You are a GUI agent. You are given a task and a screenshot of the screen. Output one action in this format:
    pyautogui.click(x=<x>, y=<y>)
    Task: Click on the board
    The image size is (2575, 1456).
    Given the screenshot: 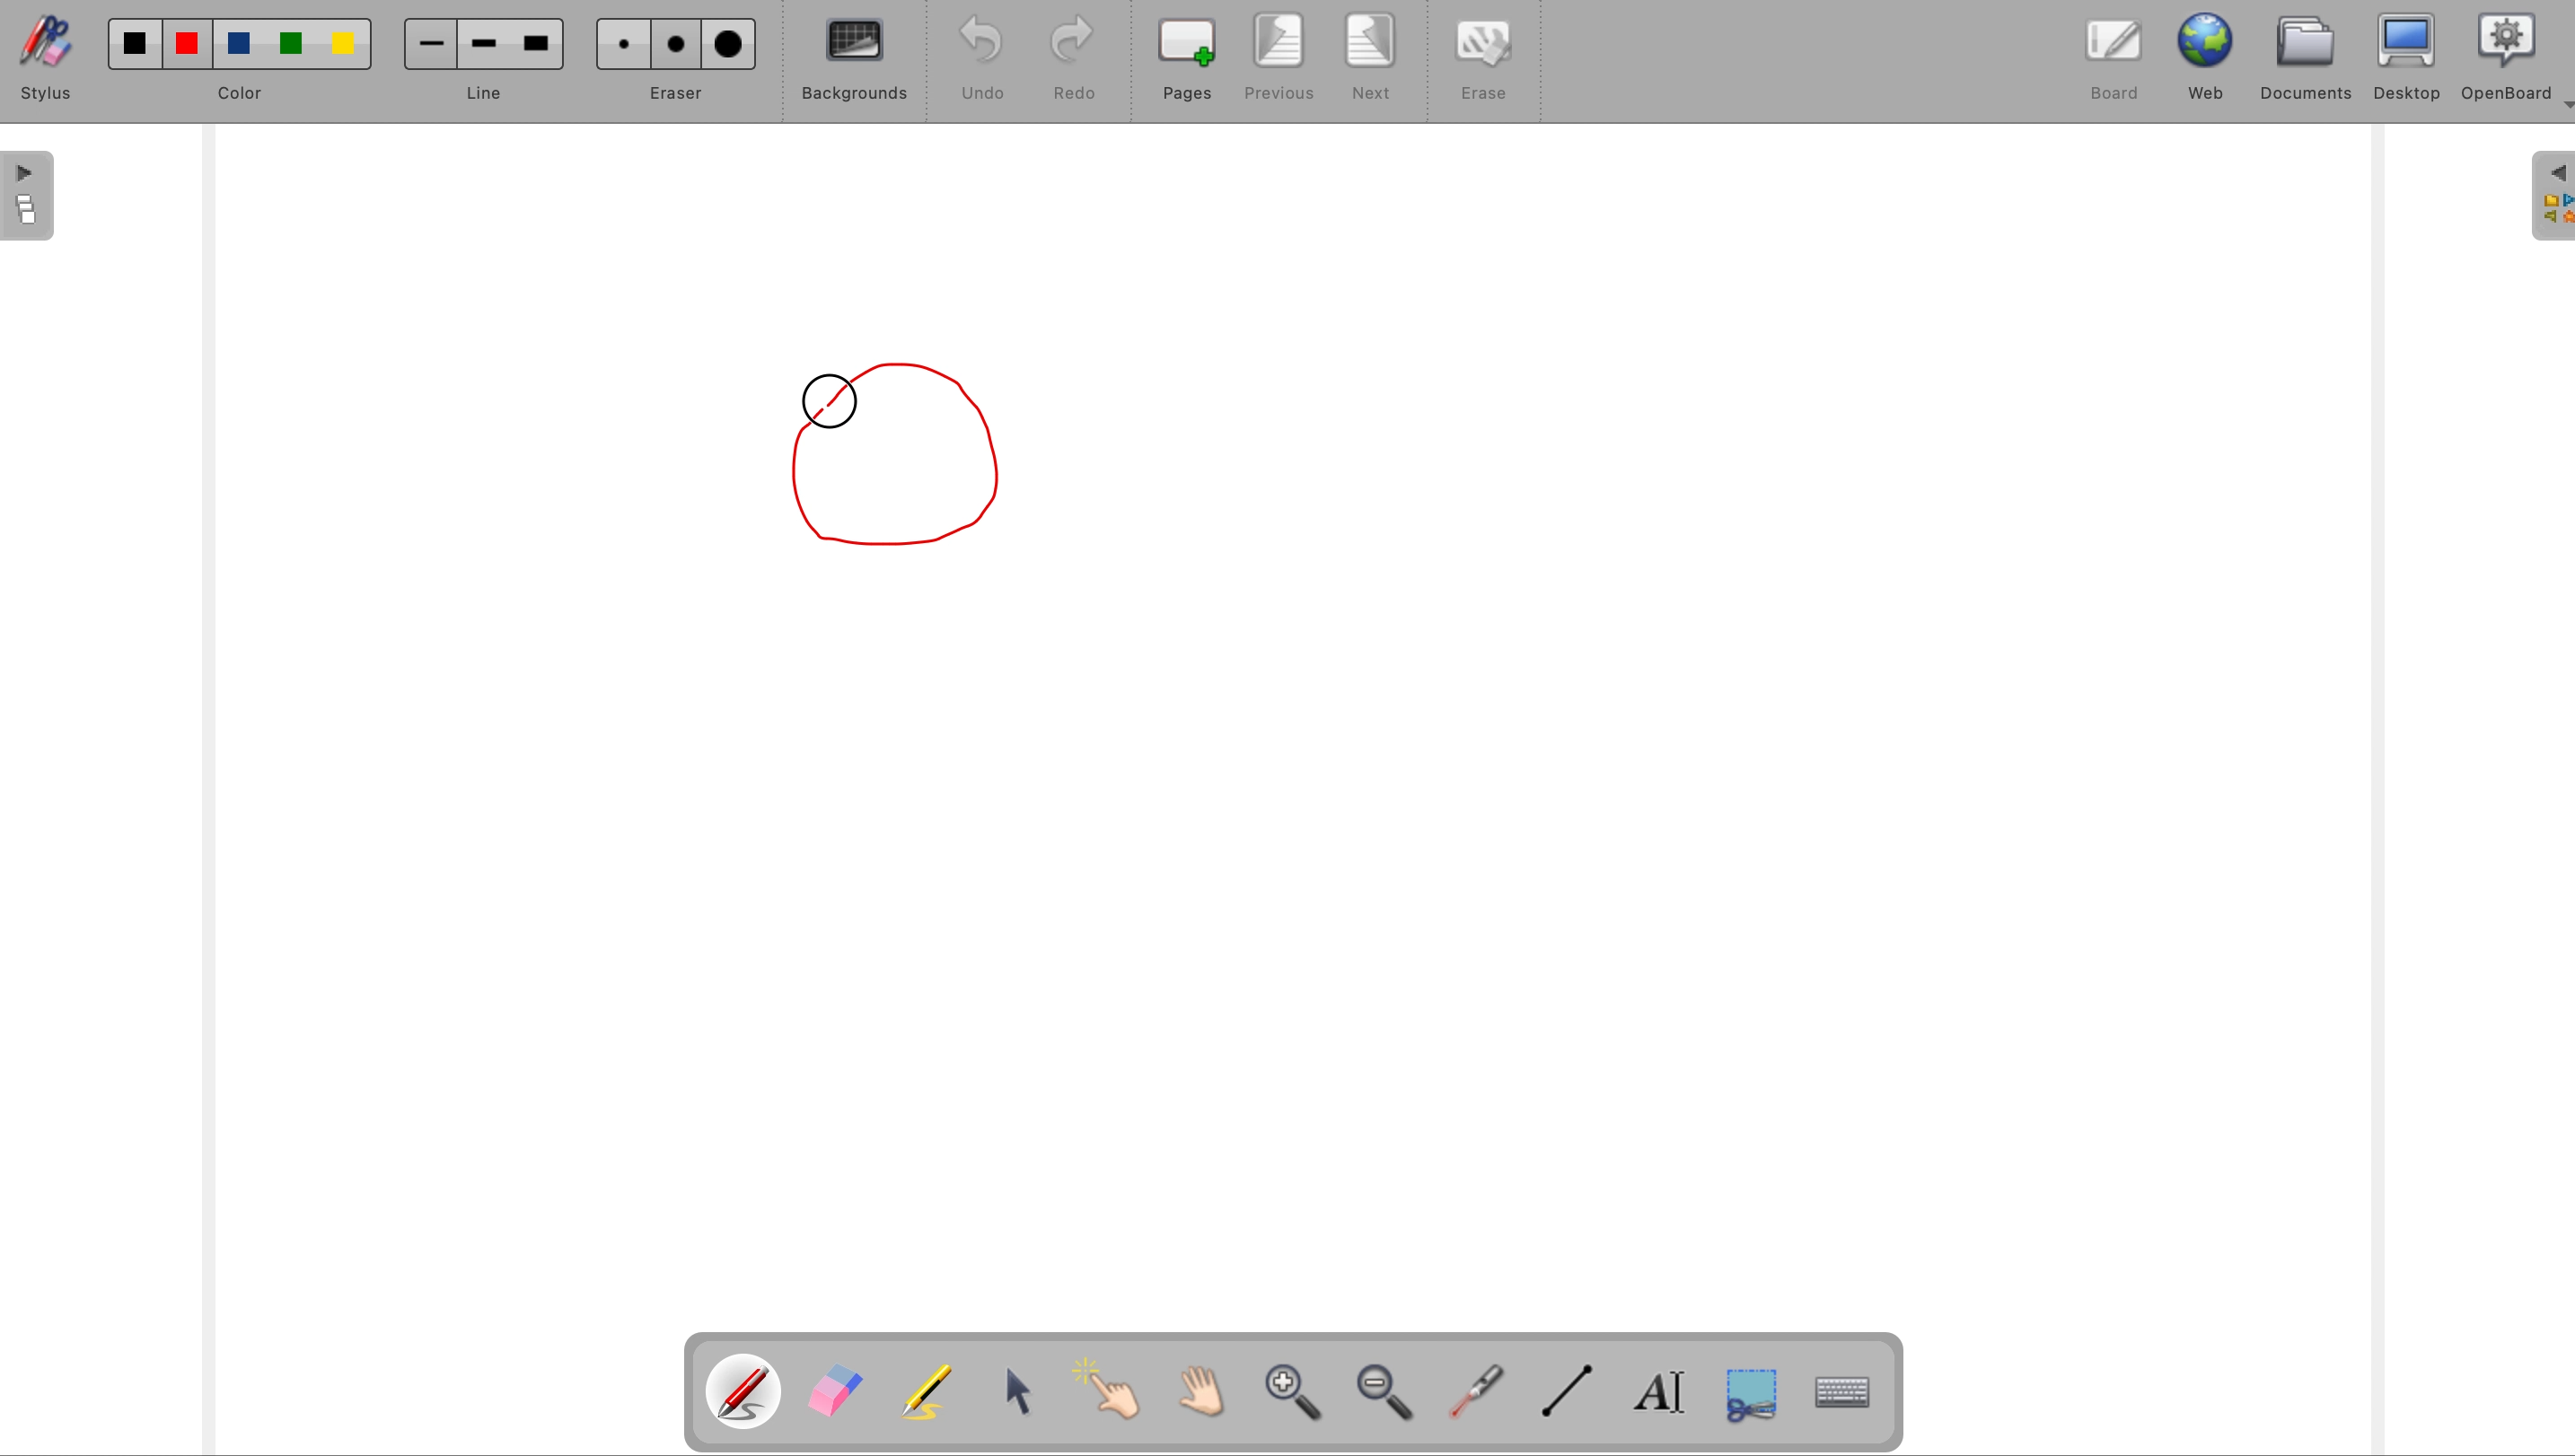 What is the action you would take?
    pyautogui.click(x=2108, y=66)
    